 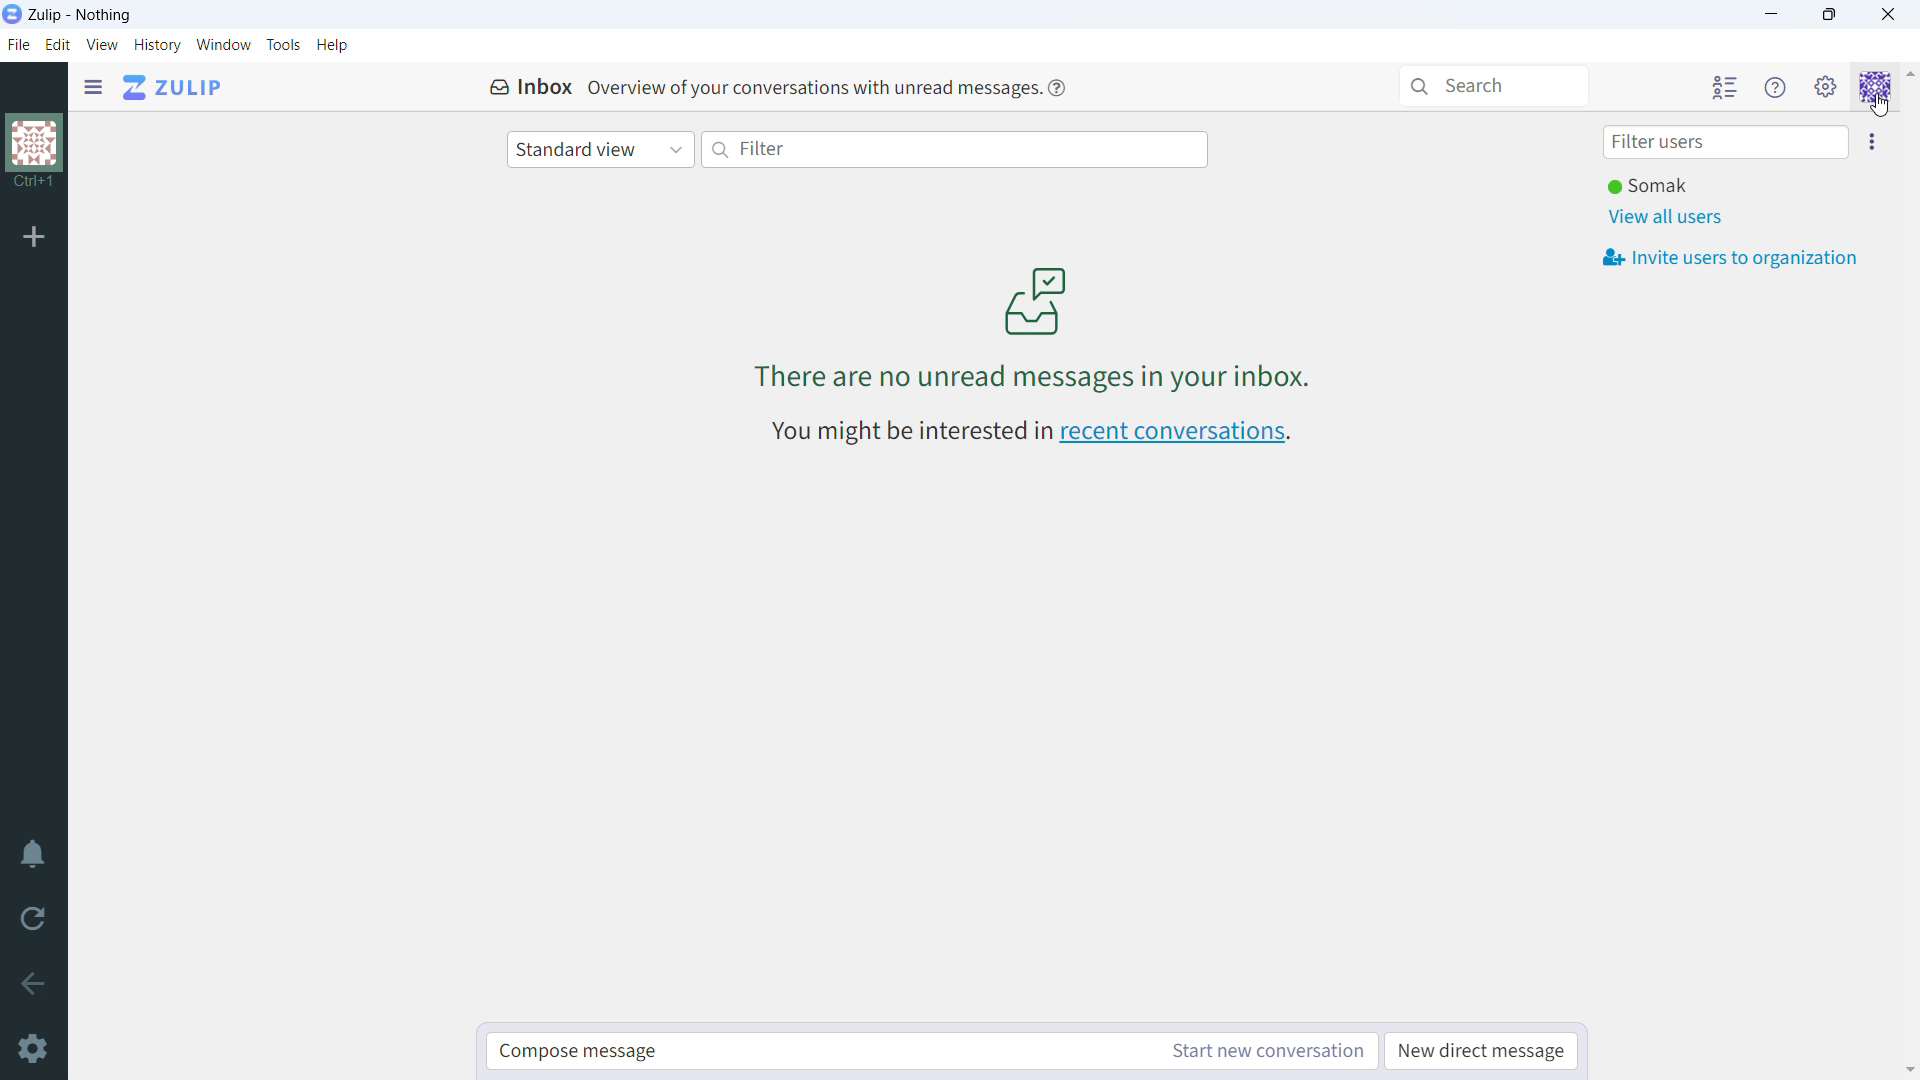 What do you see at coordinates (1494, 86) in the screenshot?
I see `search` at bounding box center [1494, 86].